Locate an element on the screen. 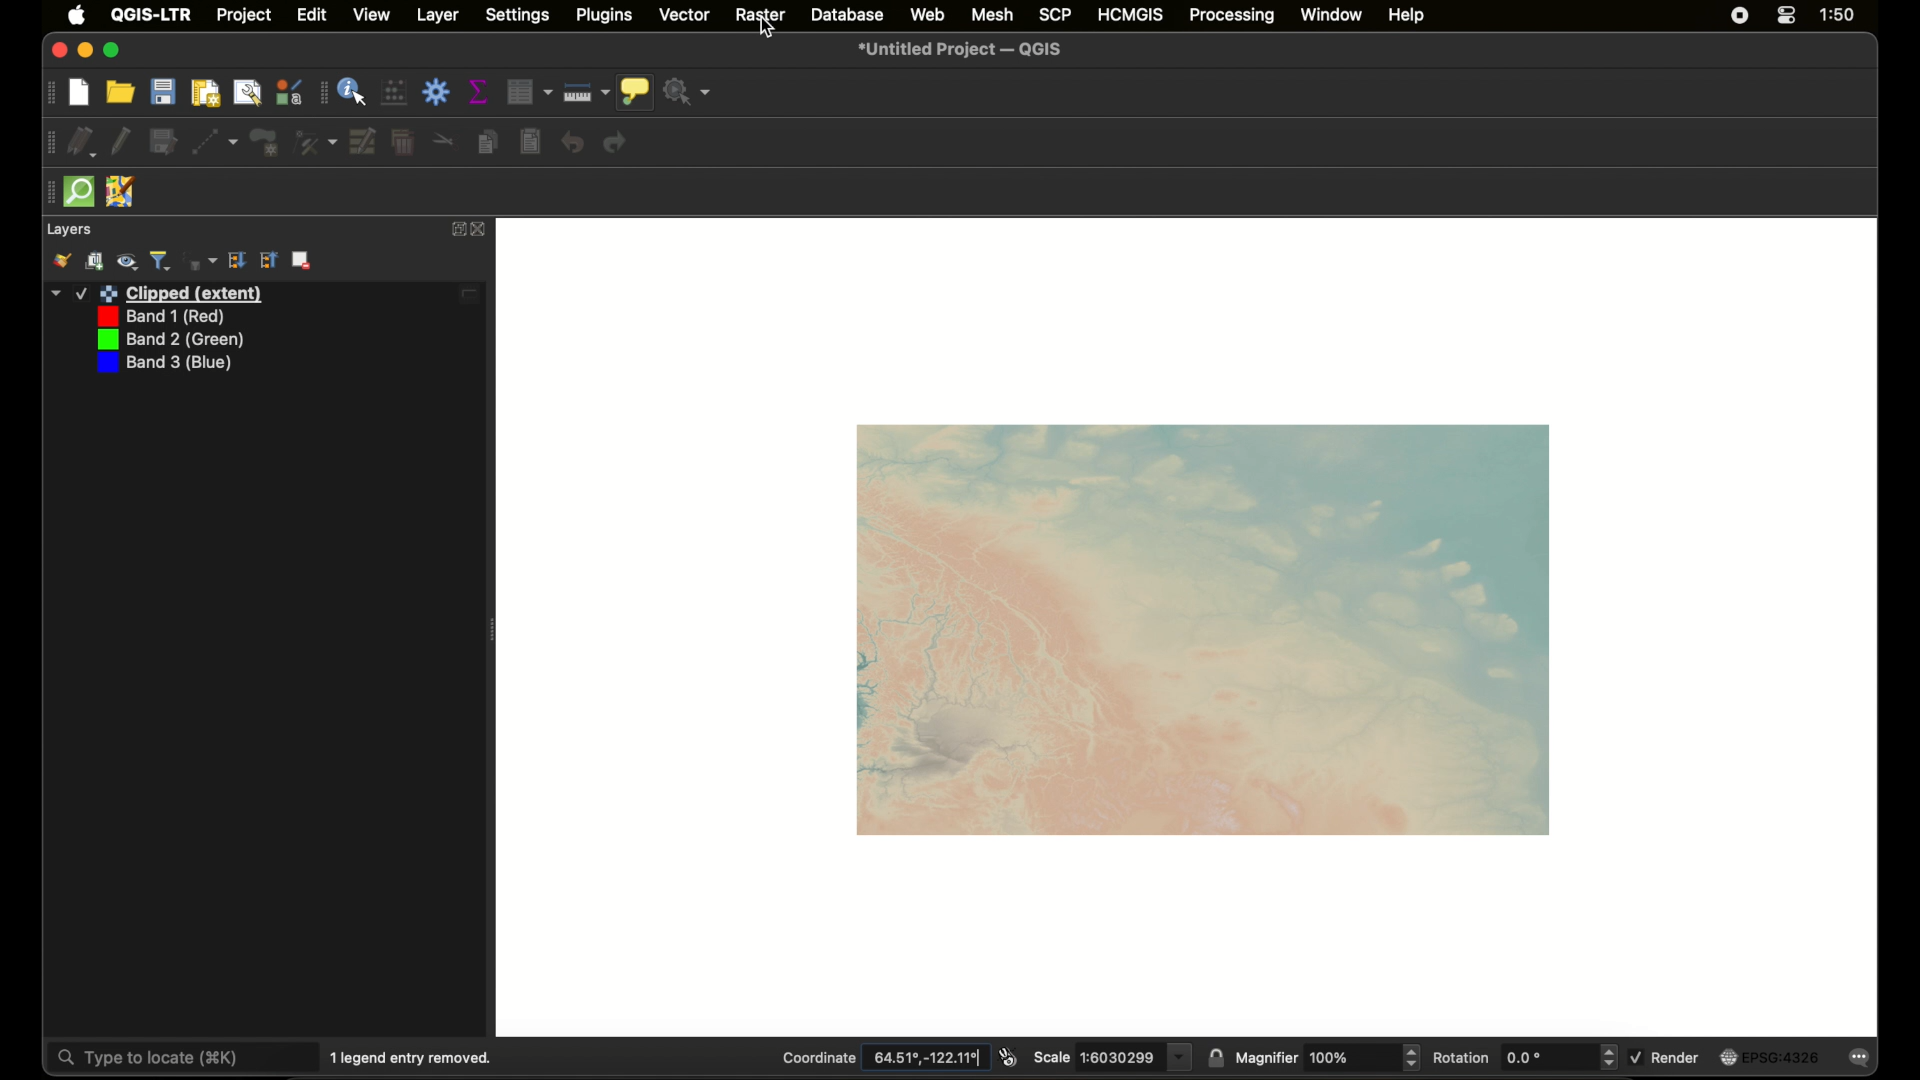 The image size is (1920, 1080). edit is located at coordinates (312, 15).